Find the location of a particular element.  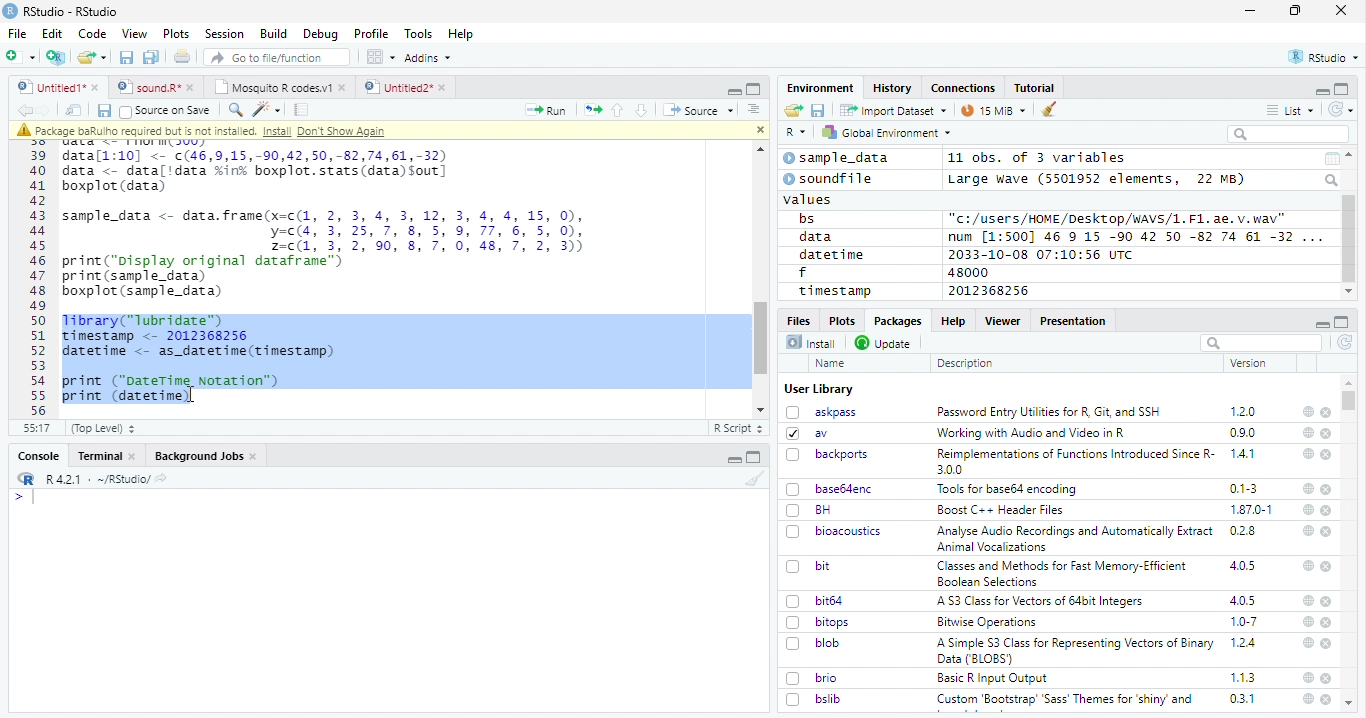

Name is located at coordinates (832, 364).